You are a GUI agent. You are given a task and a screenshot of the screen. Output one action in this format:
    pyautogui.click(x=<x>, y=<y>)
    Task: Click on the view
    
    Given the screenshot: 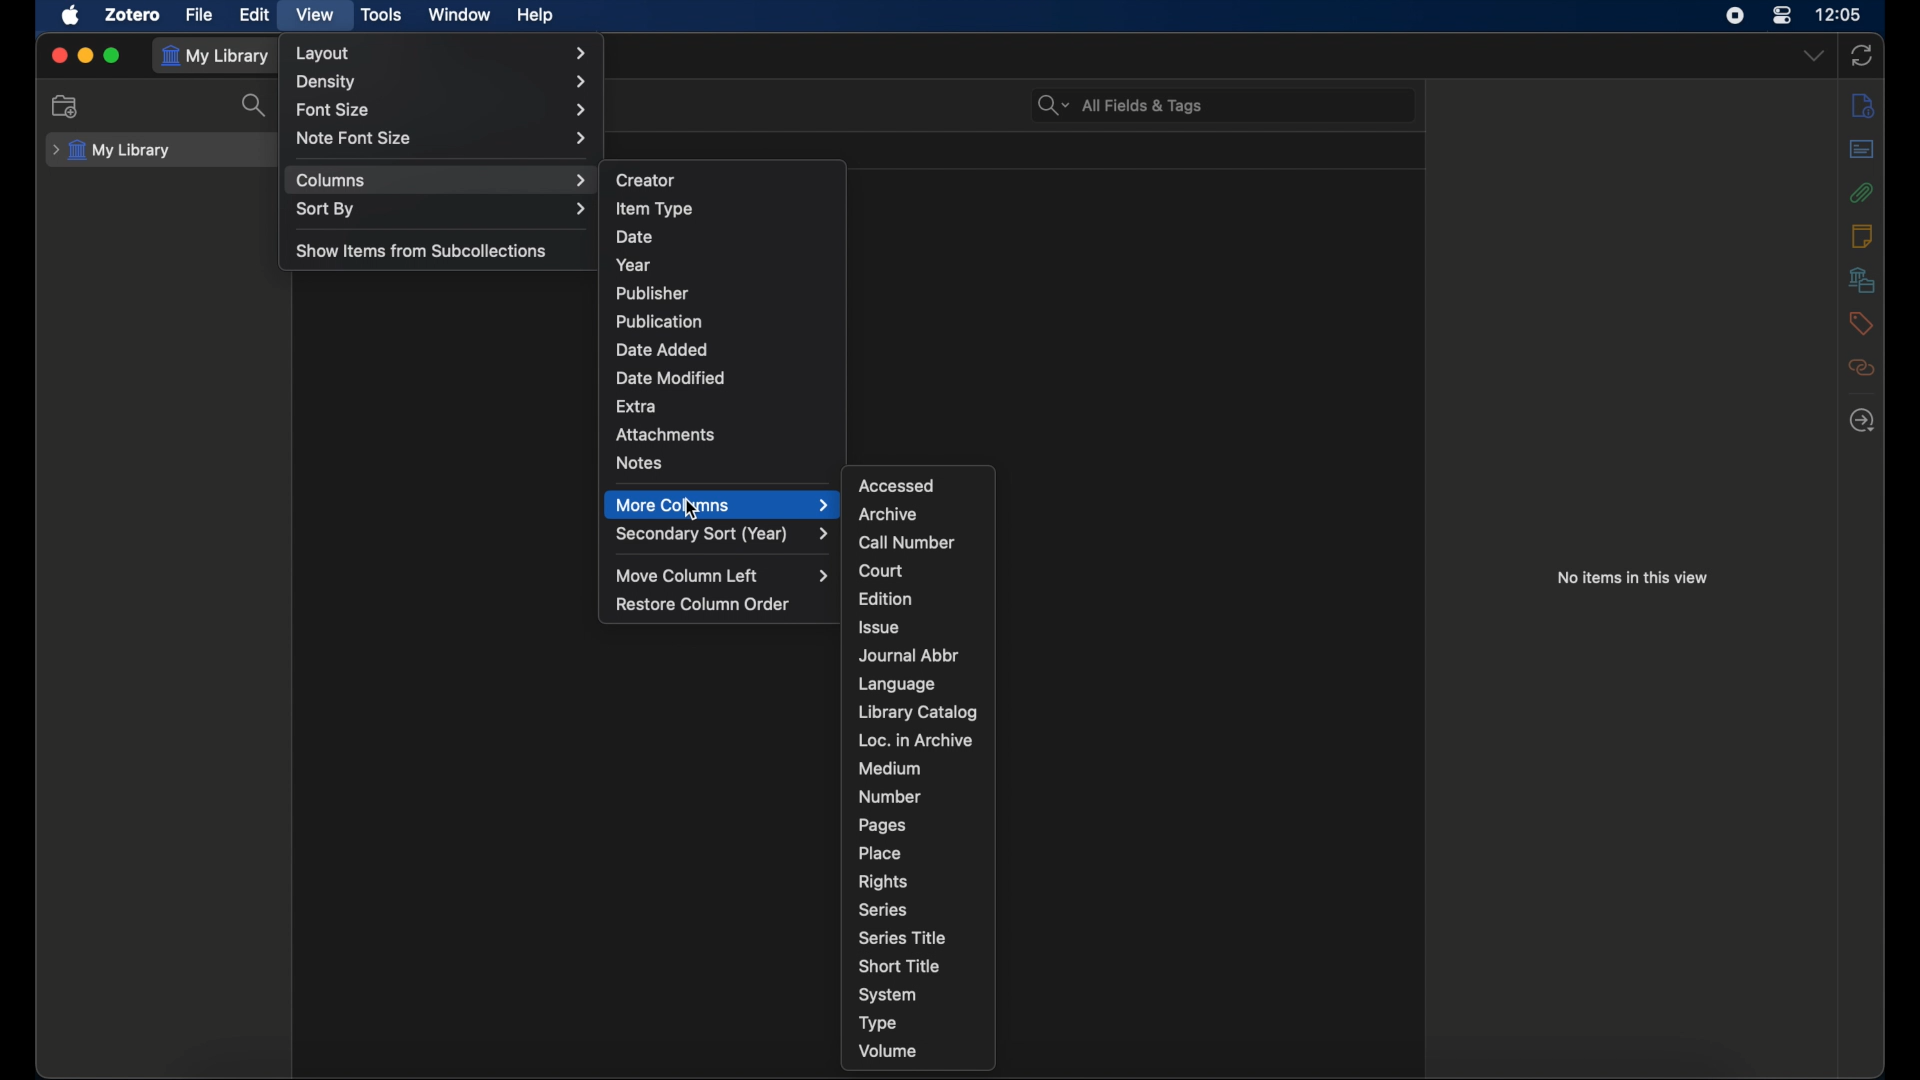 What is the action you would take?
    pyautogui.click(x=317, y=15)
    